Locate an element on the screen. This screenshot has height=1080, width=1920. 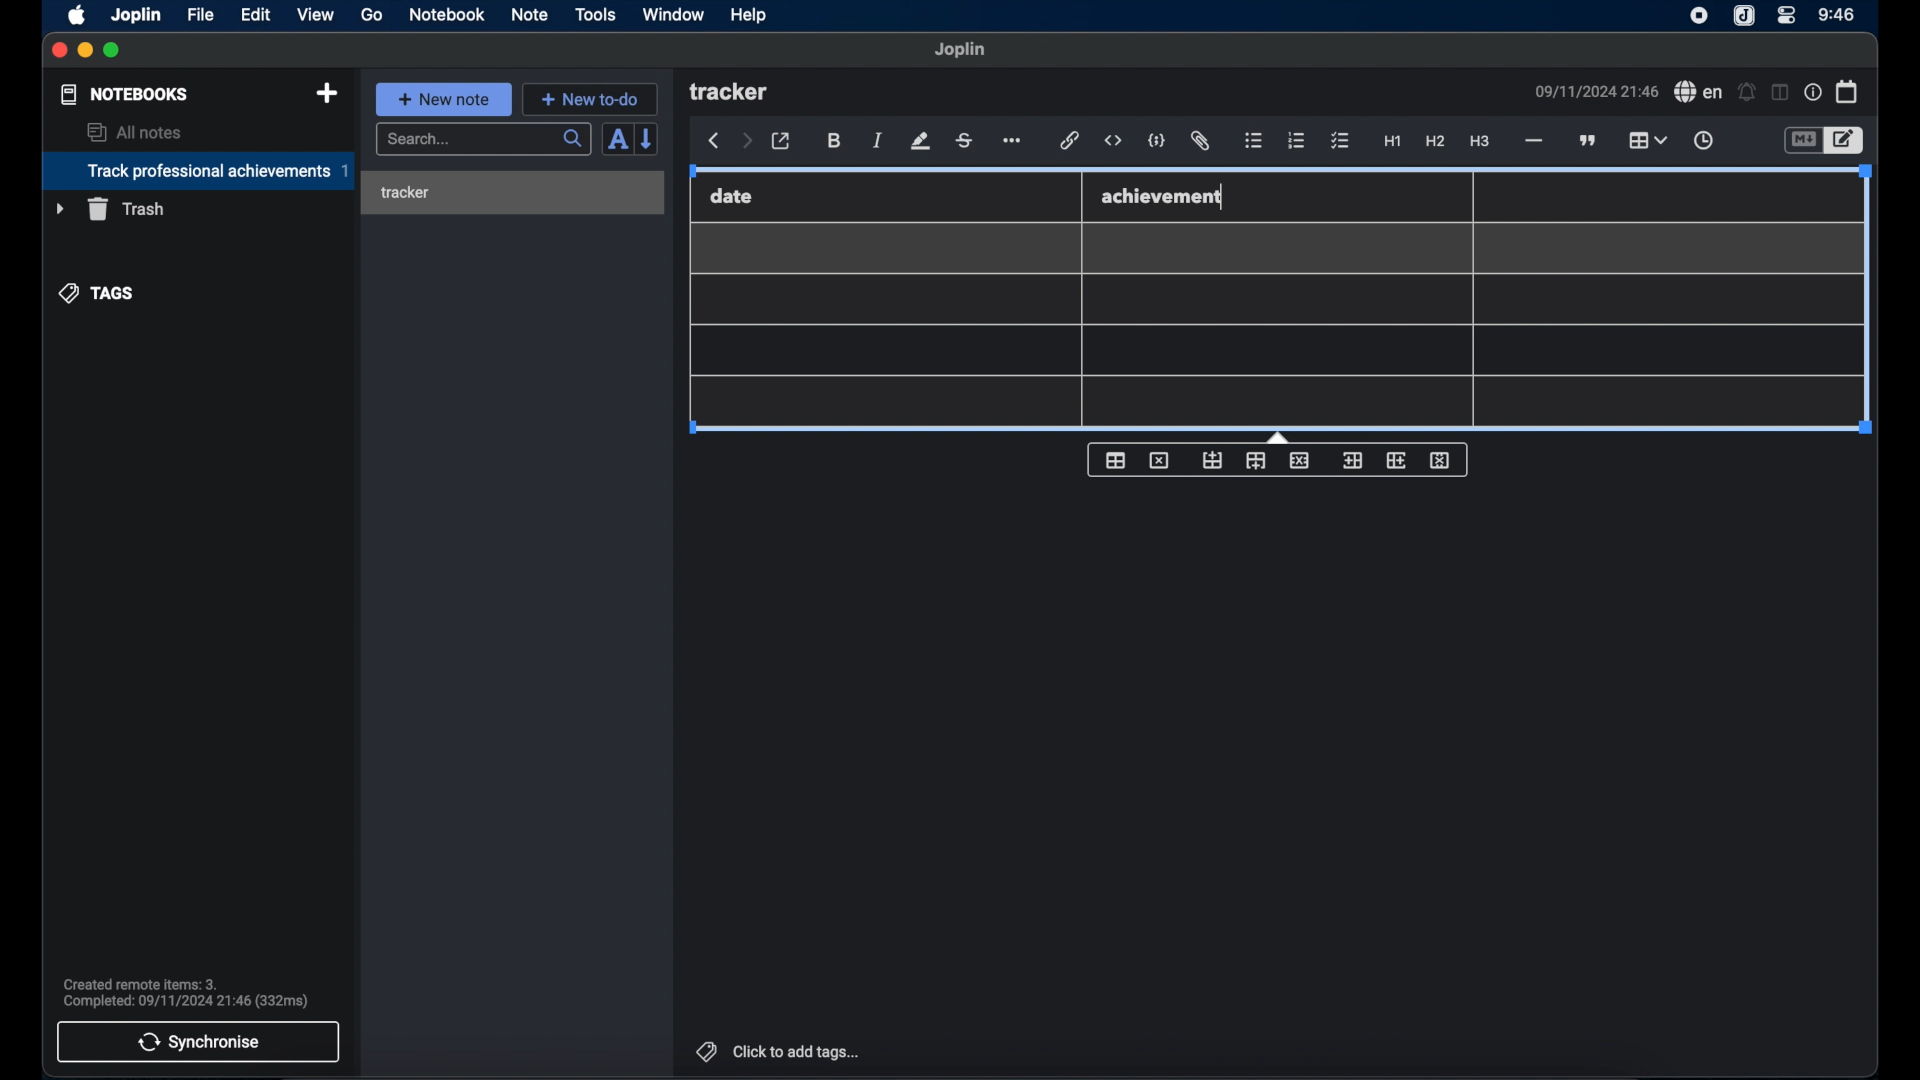
help is located at coordinates (747, 16).